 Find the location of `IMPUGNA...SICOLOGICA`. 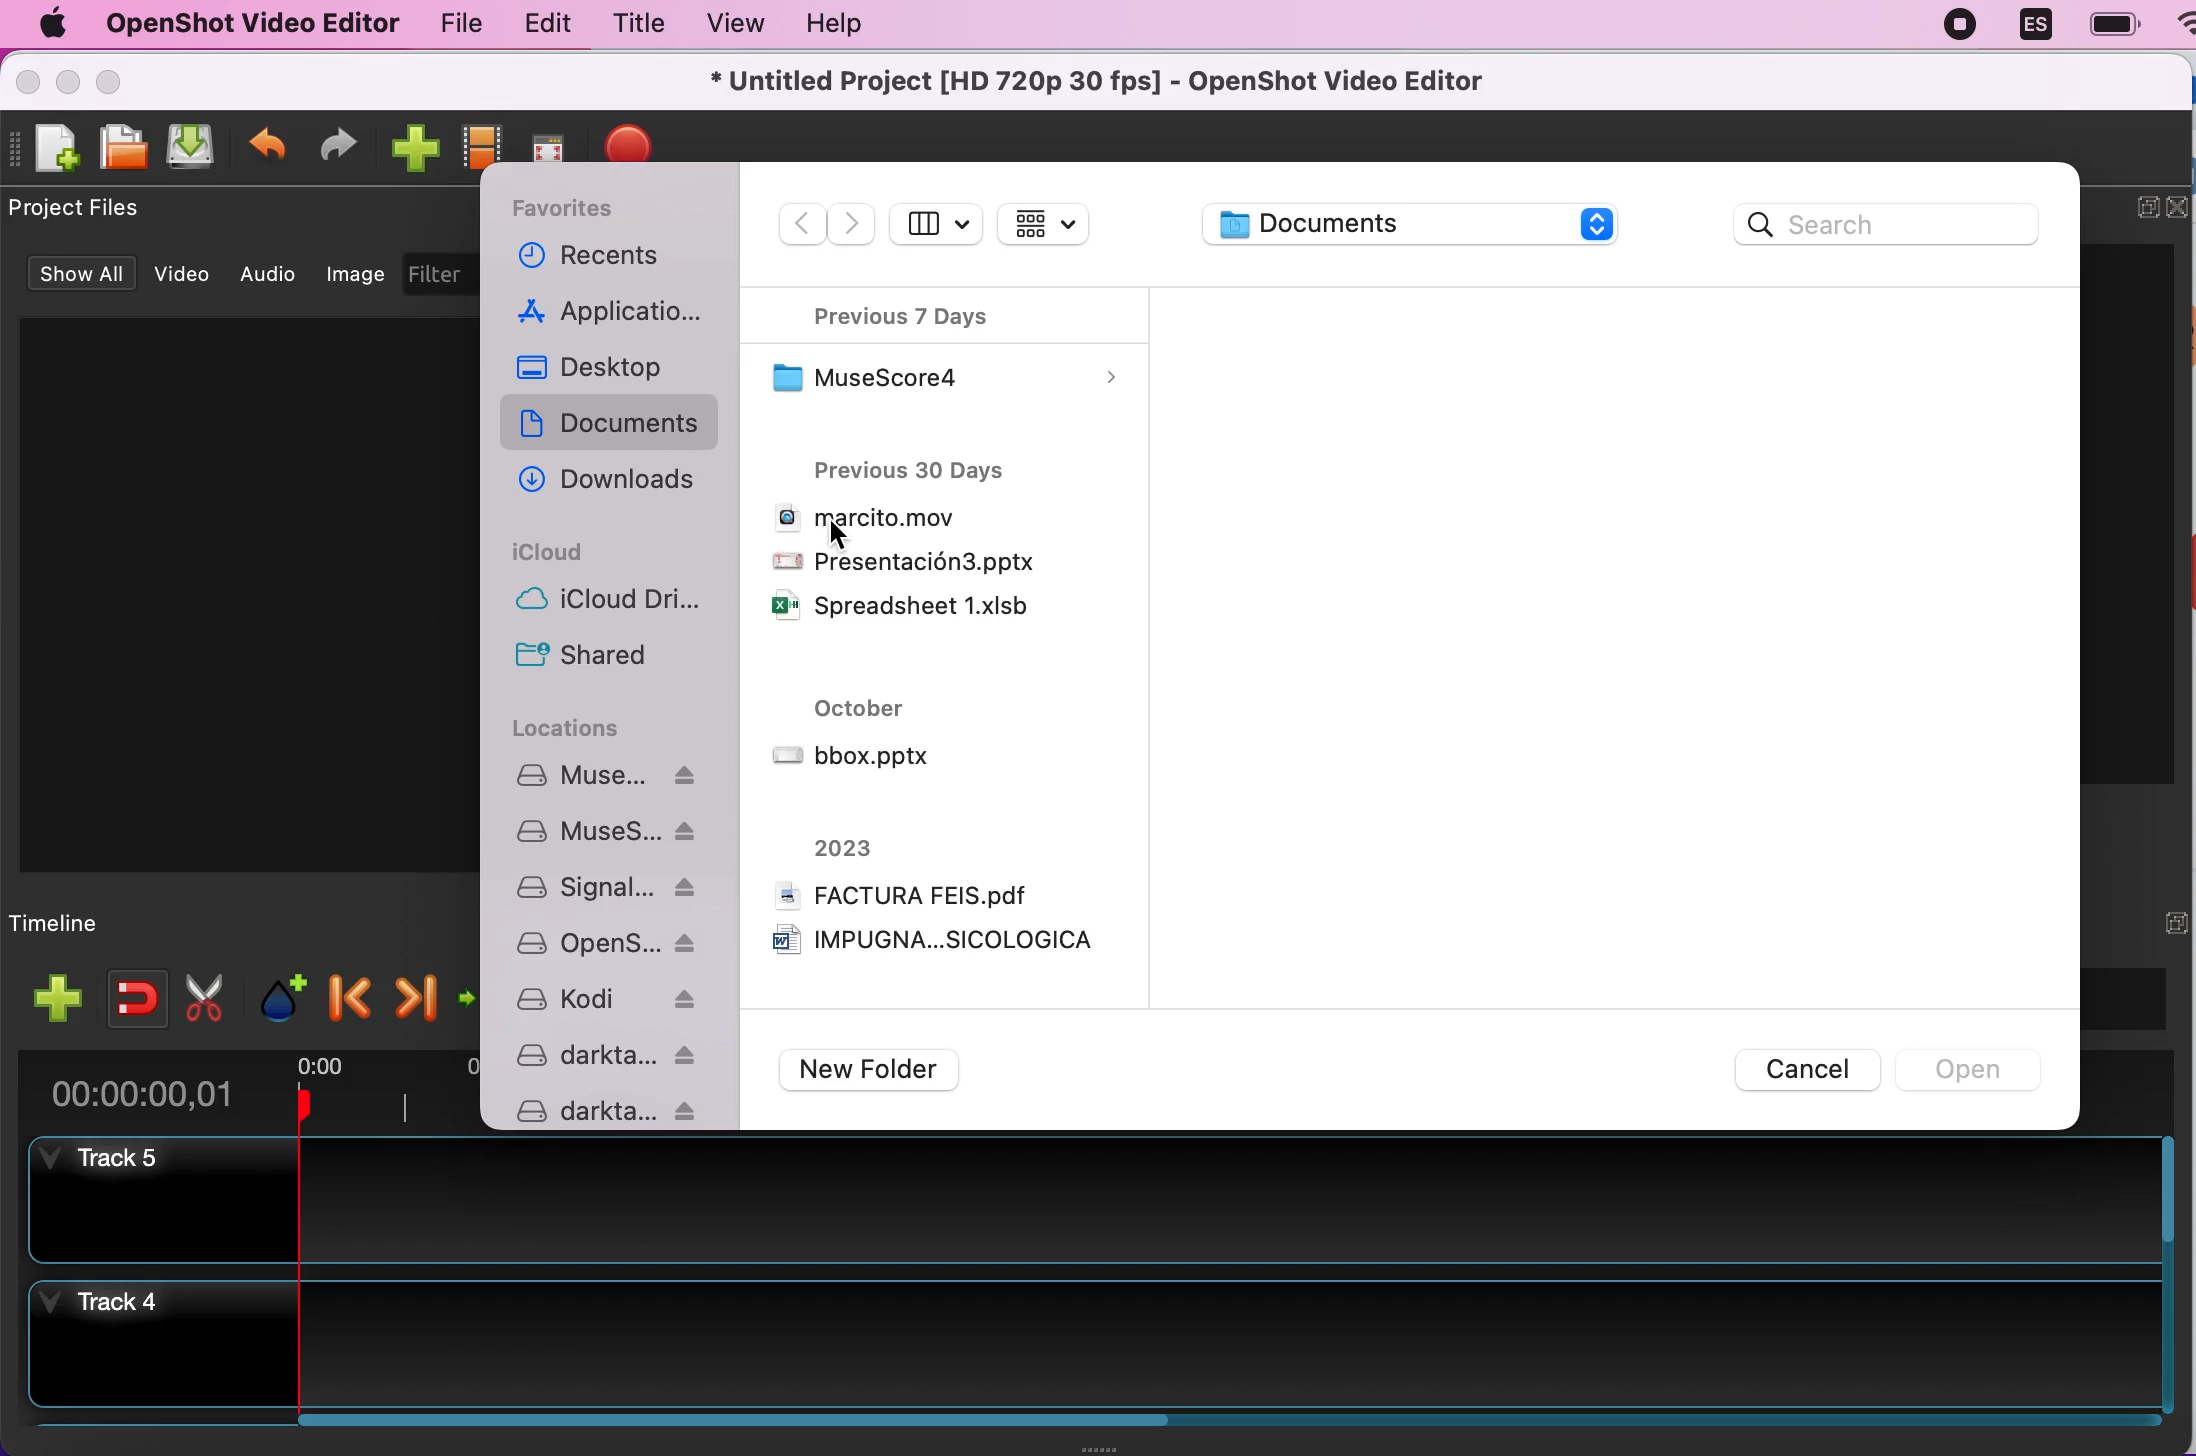

IMPUGNA...SICOLOGICA is located at coordinates (934, 943).